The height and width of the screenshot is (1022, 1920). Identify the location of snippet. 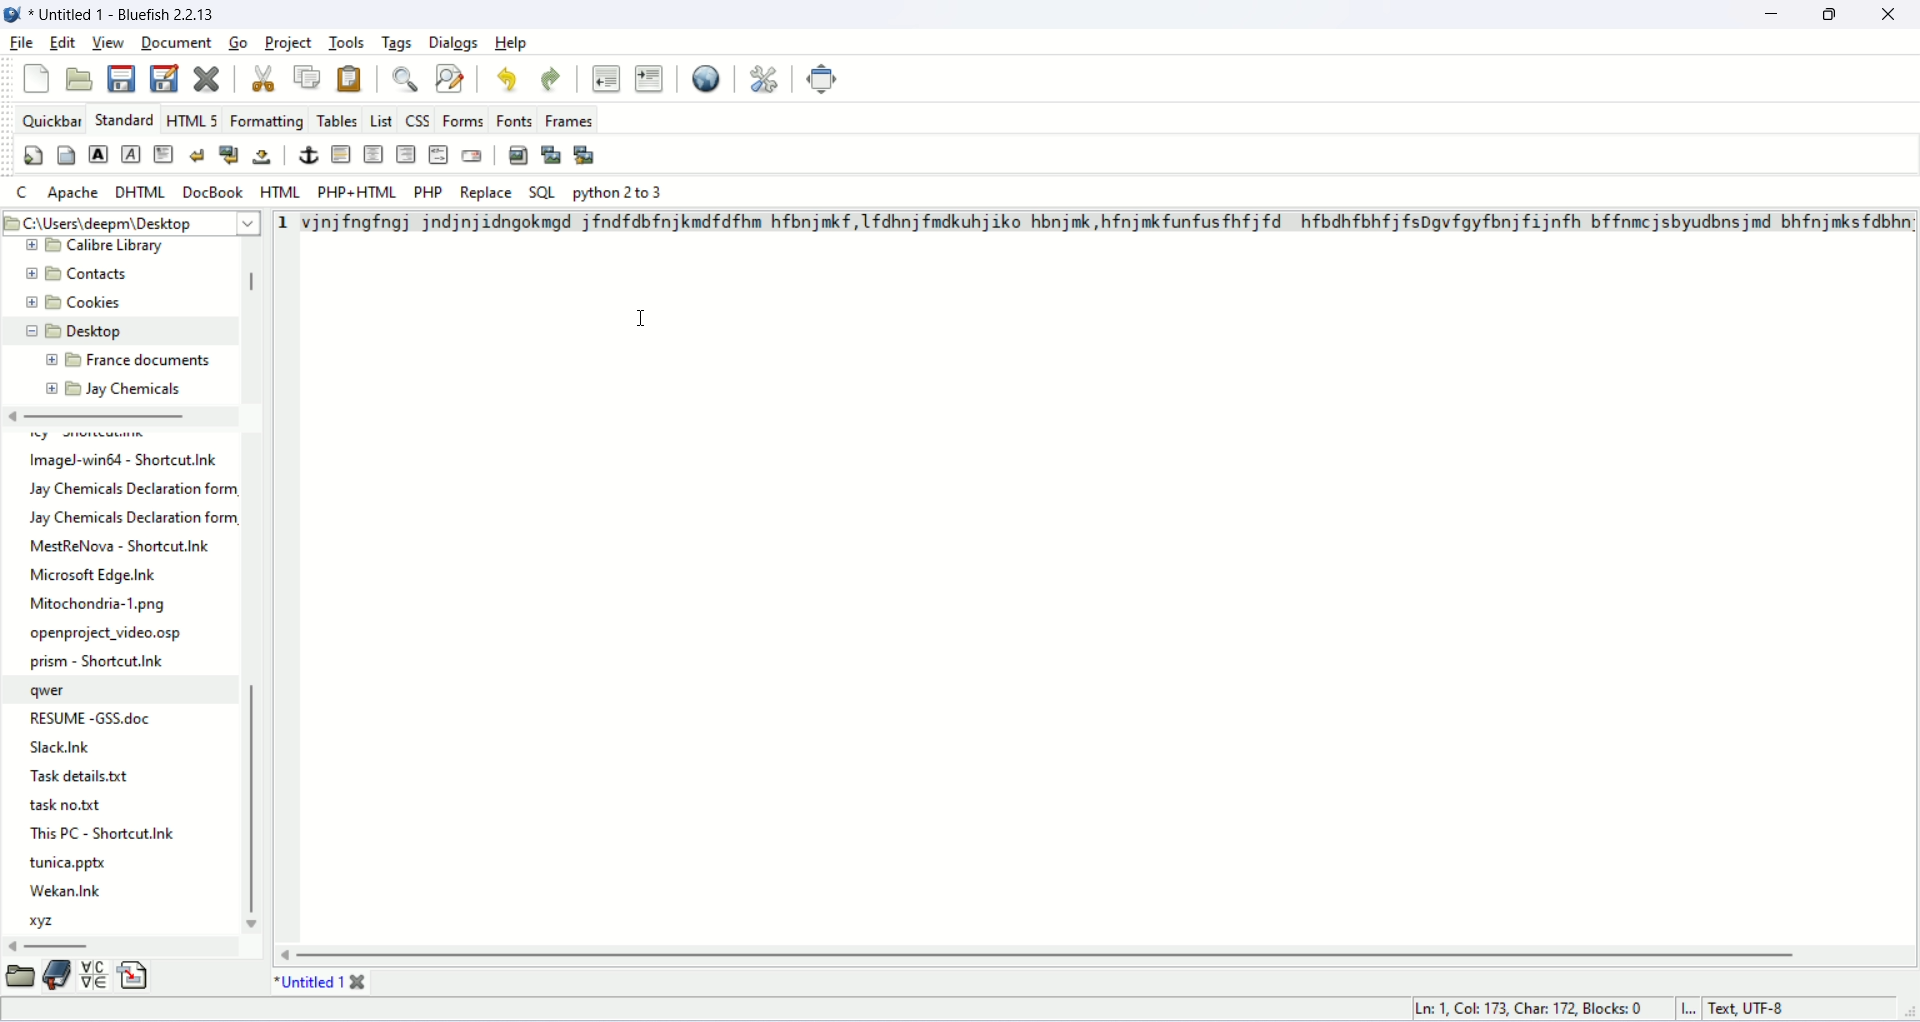
(133, 973).